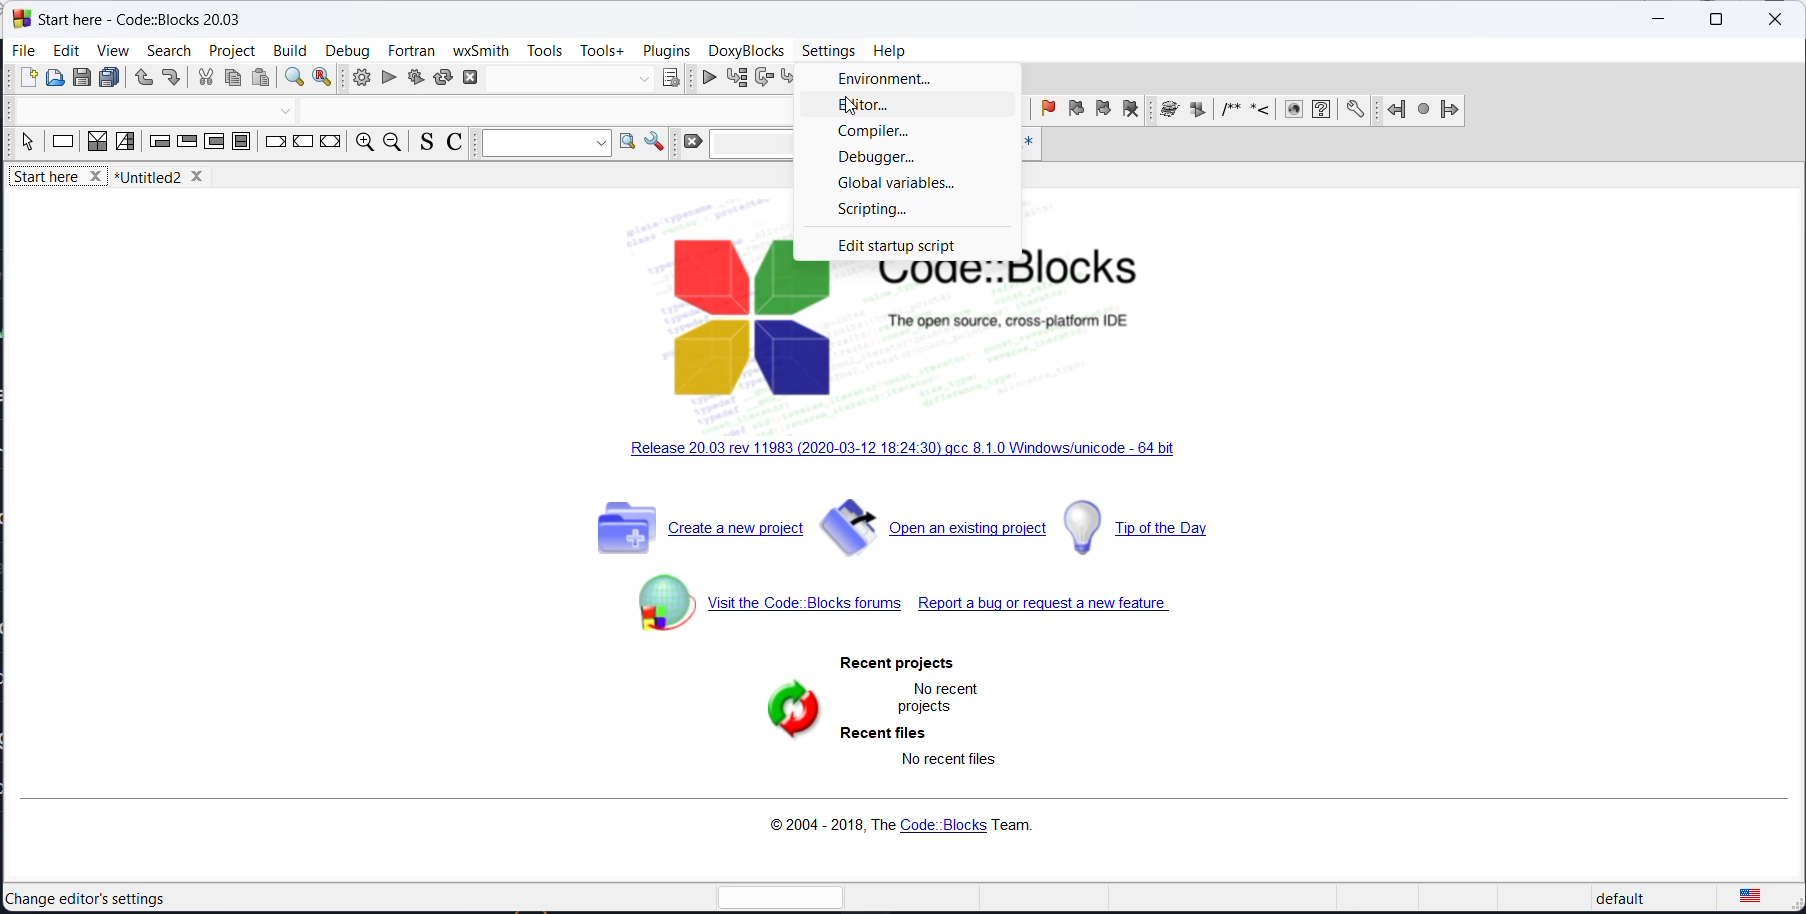  Describe the element at coordinates (602, 51) in the screenshot. I see `tools plus` at that location.